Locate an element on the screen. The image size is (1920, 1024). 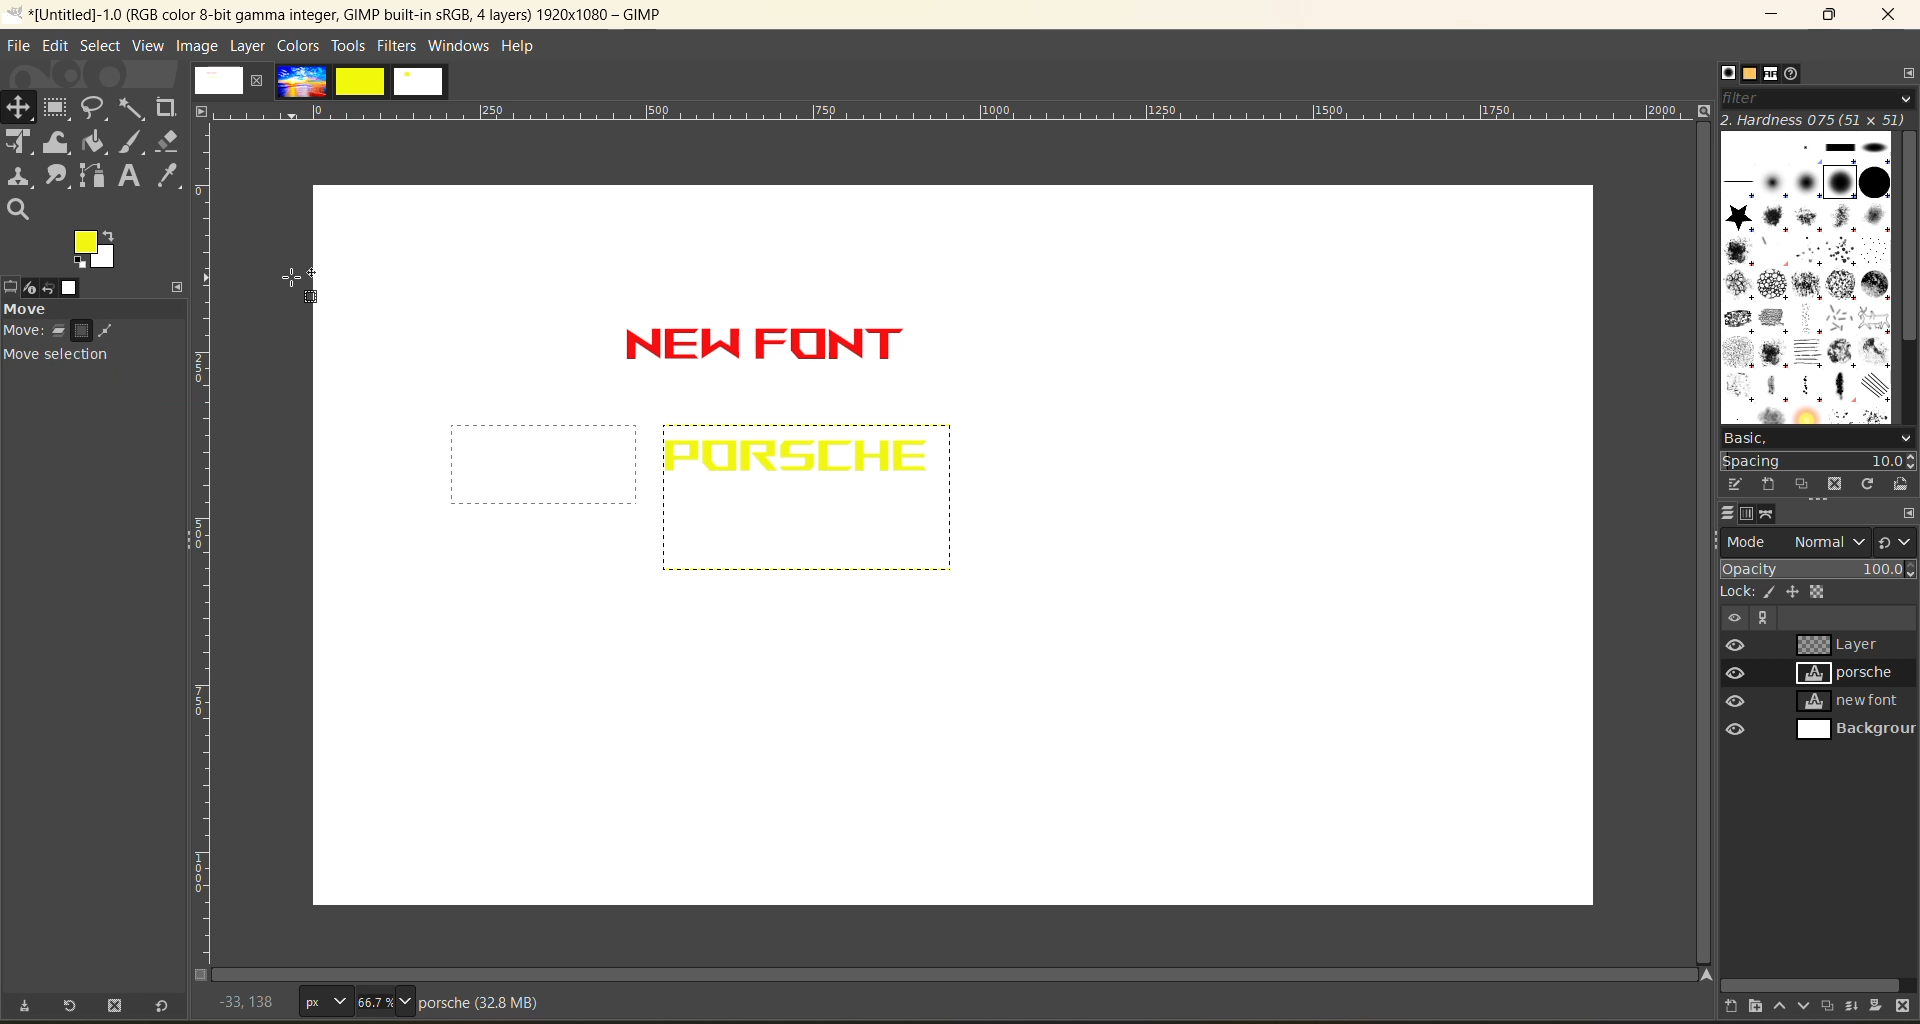
metadata is located at coordinates (480, 1002).